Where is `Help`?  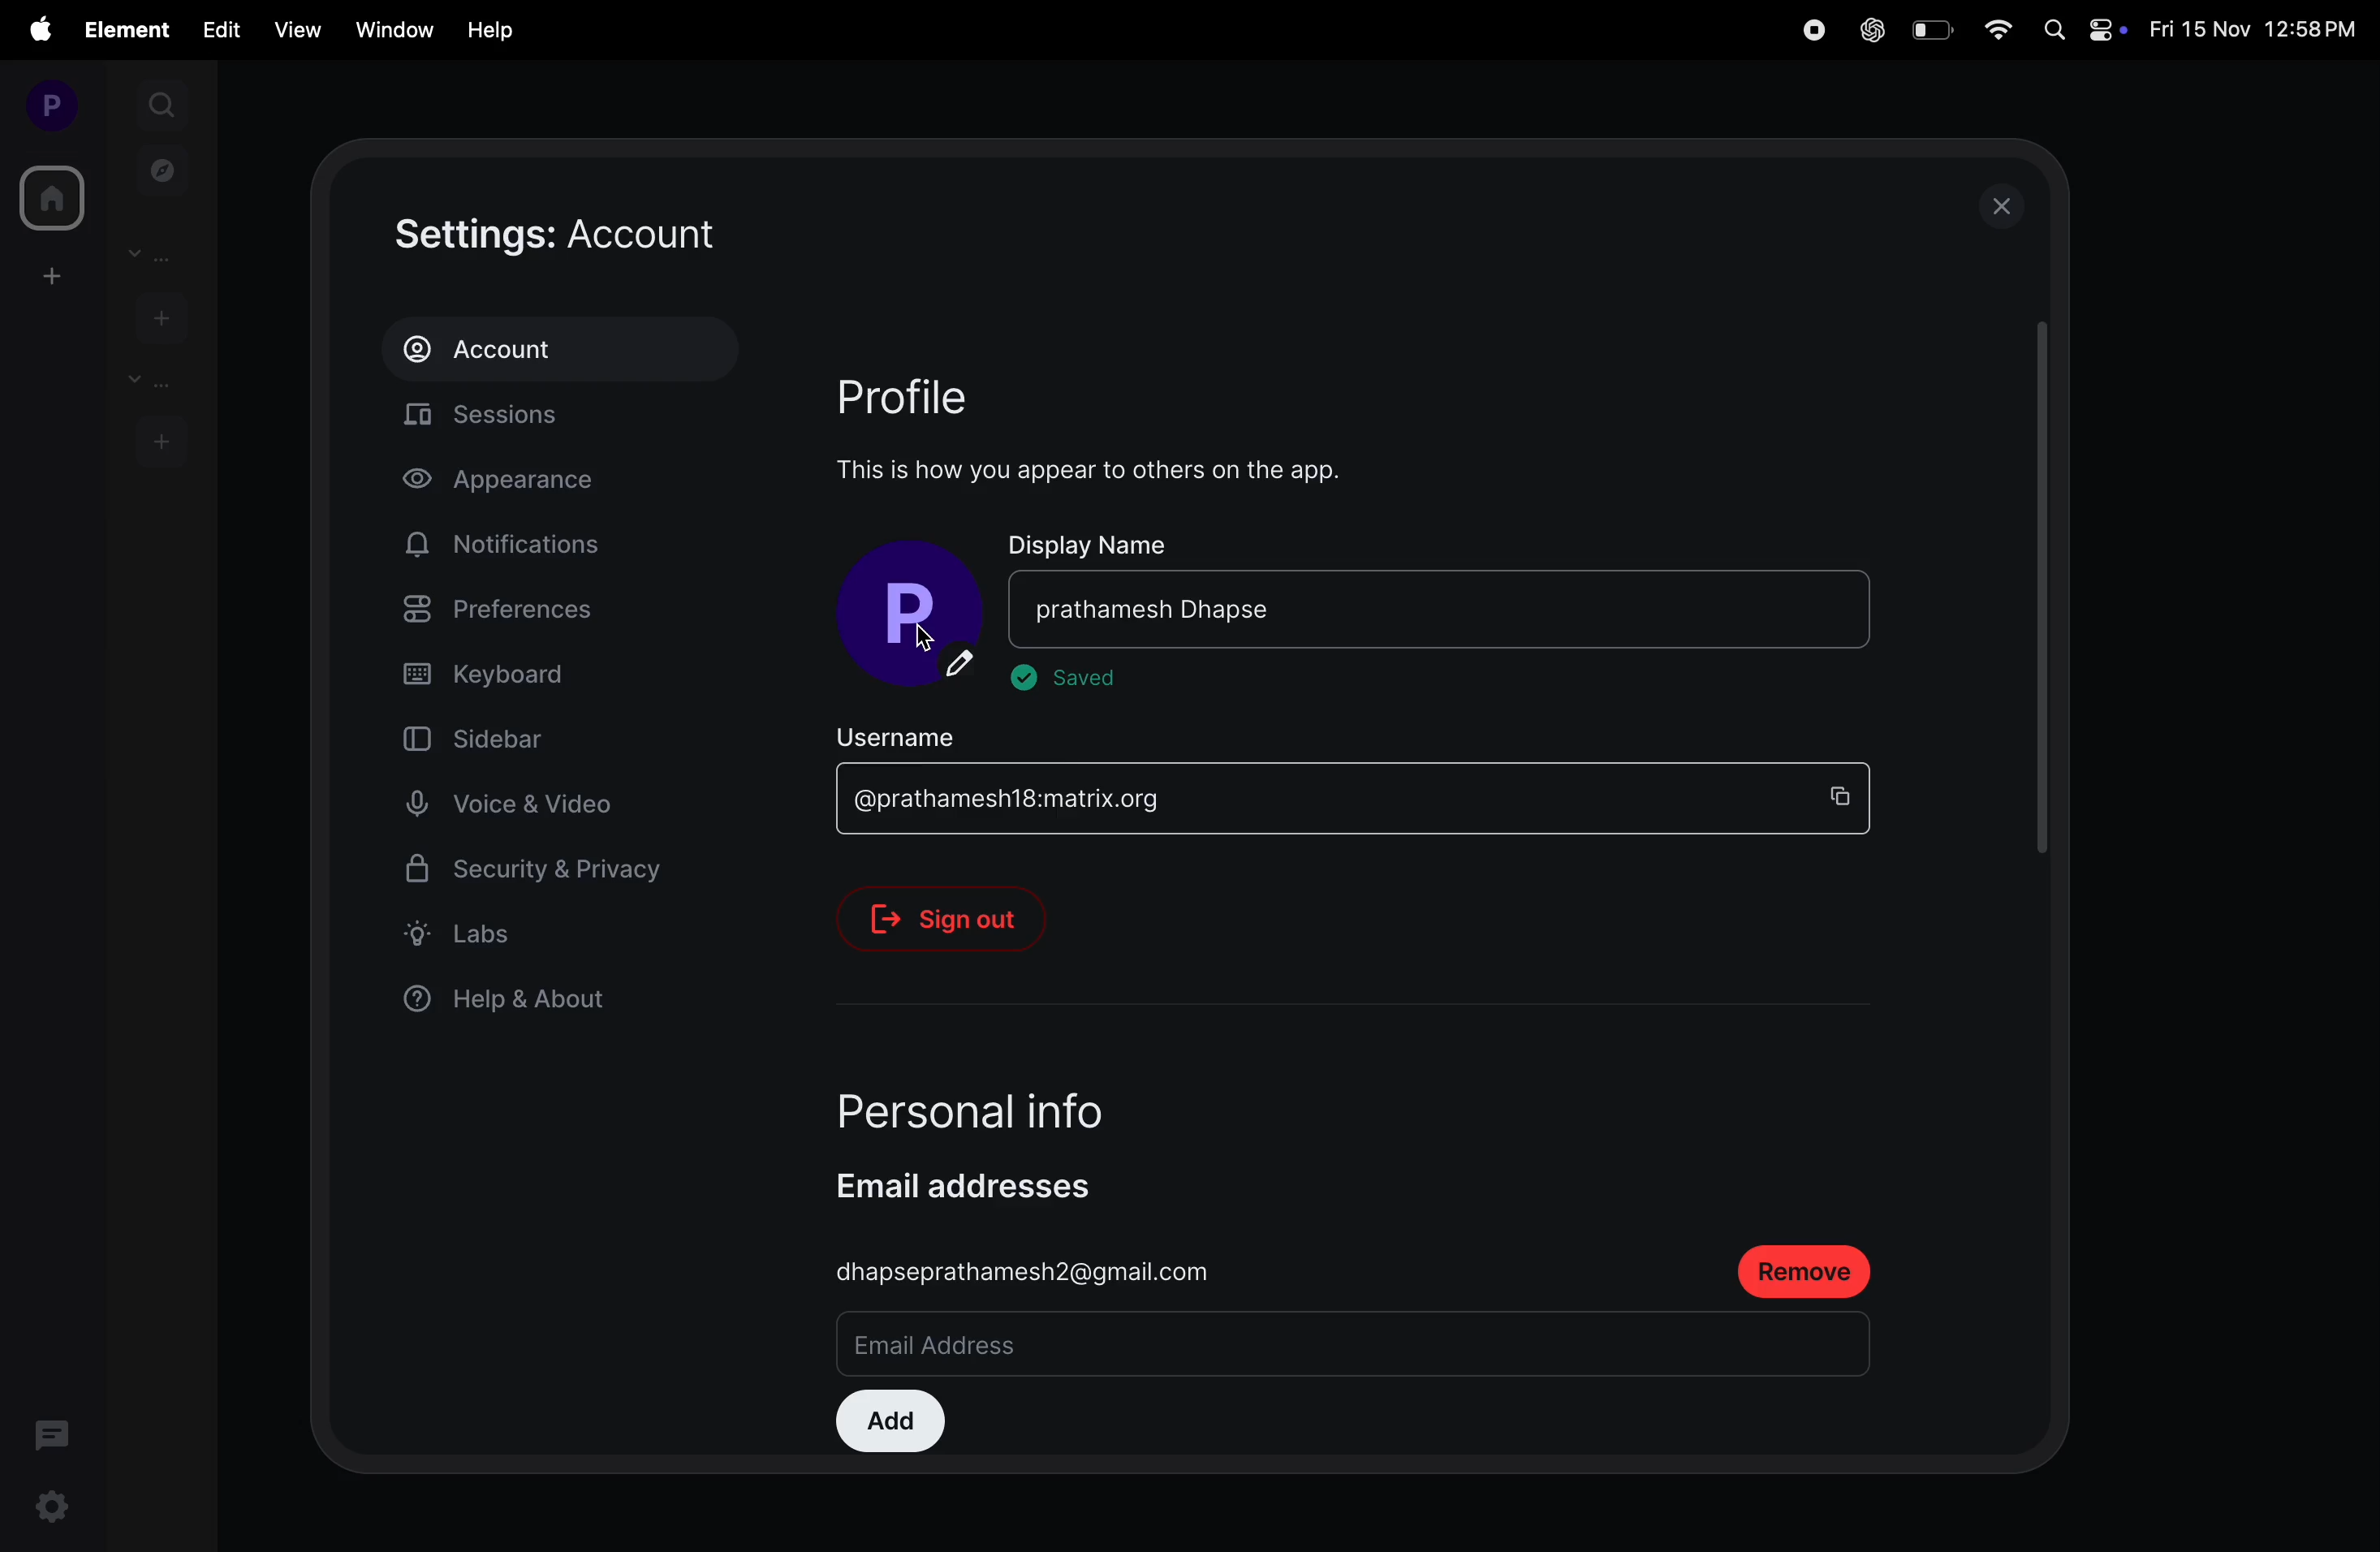 Help is located at coordinates (493, 30).